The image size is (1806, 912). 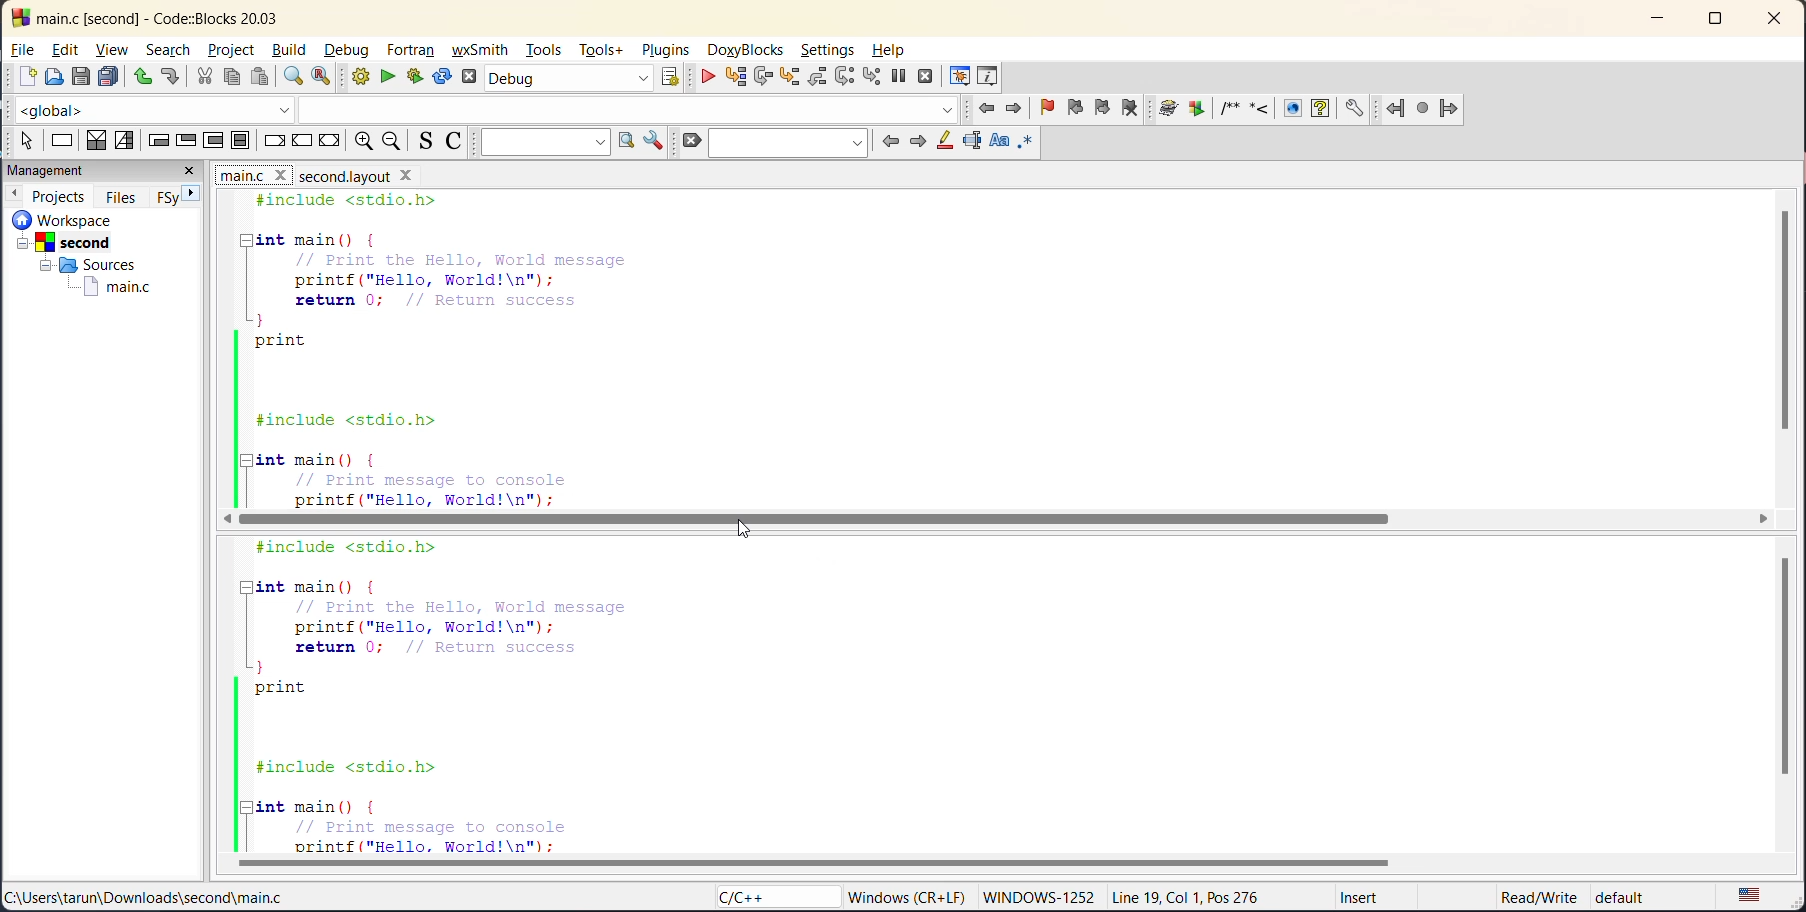 What do you see at coordinates (917, 140) in the screenshot?
I see `next` at bounding box center [917, 140].